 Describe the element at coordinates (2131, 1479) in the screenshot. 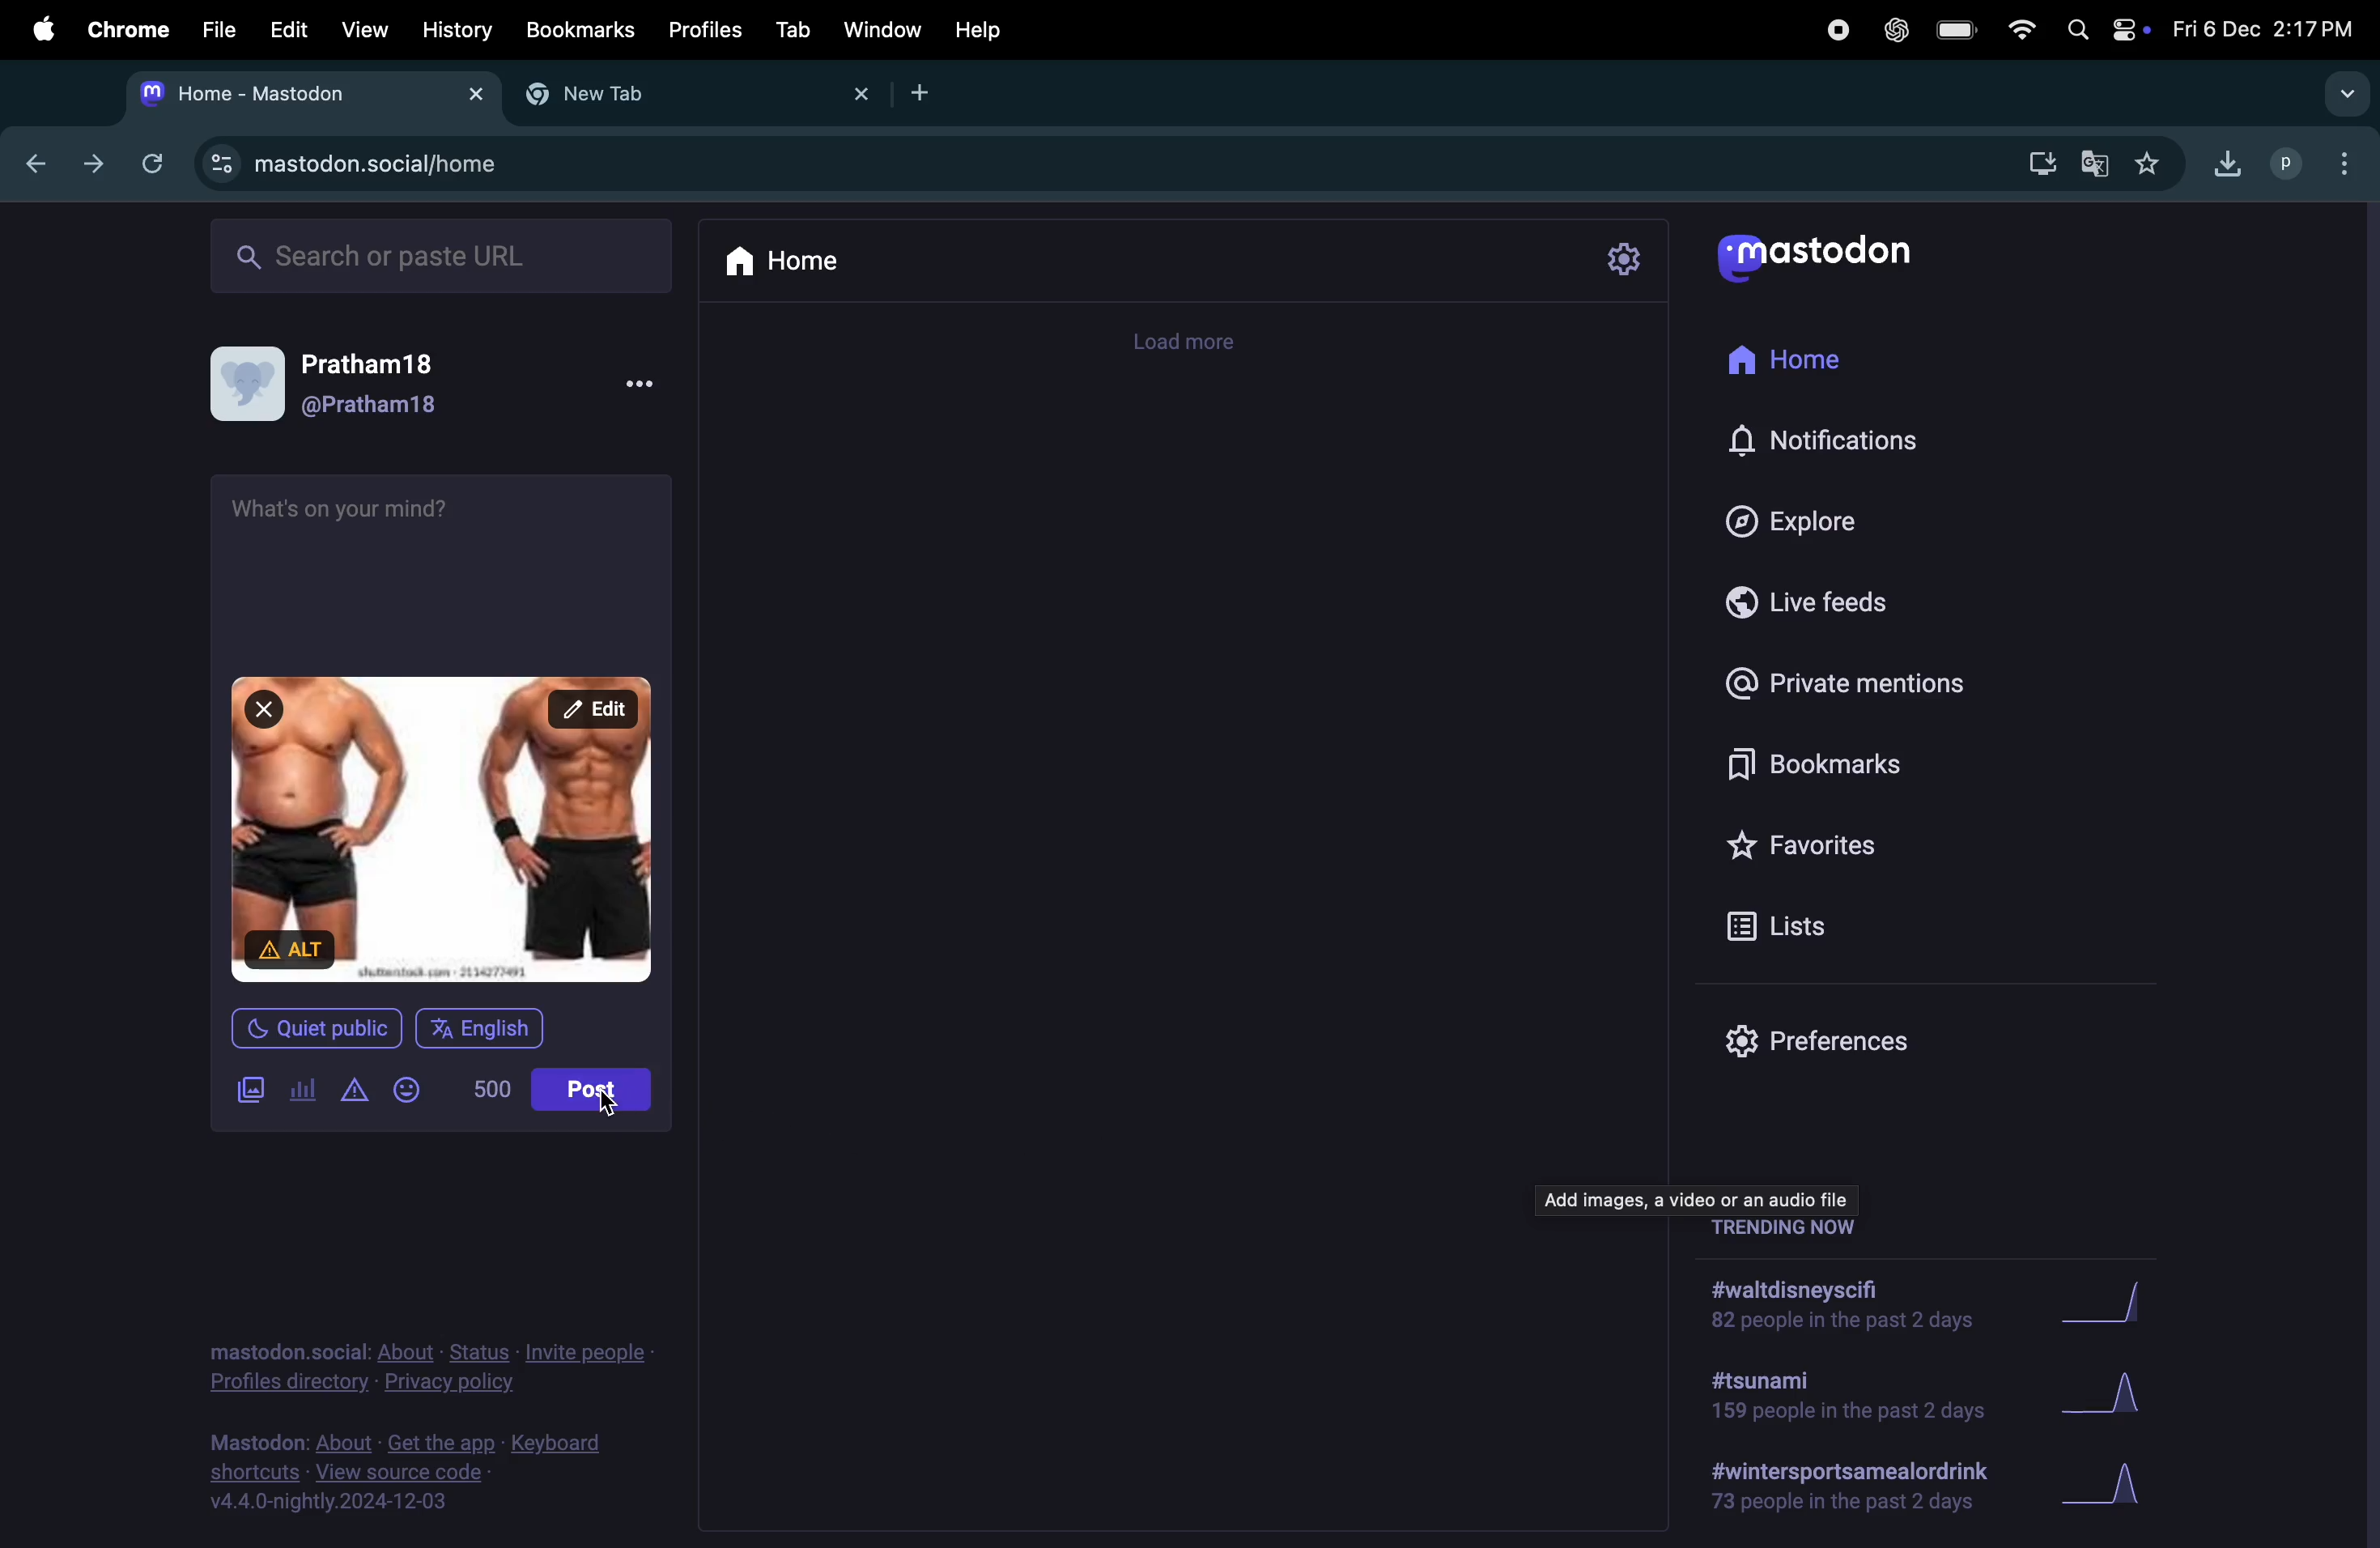

I see `Graph` at that location.